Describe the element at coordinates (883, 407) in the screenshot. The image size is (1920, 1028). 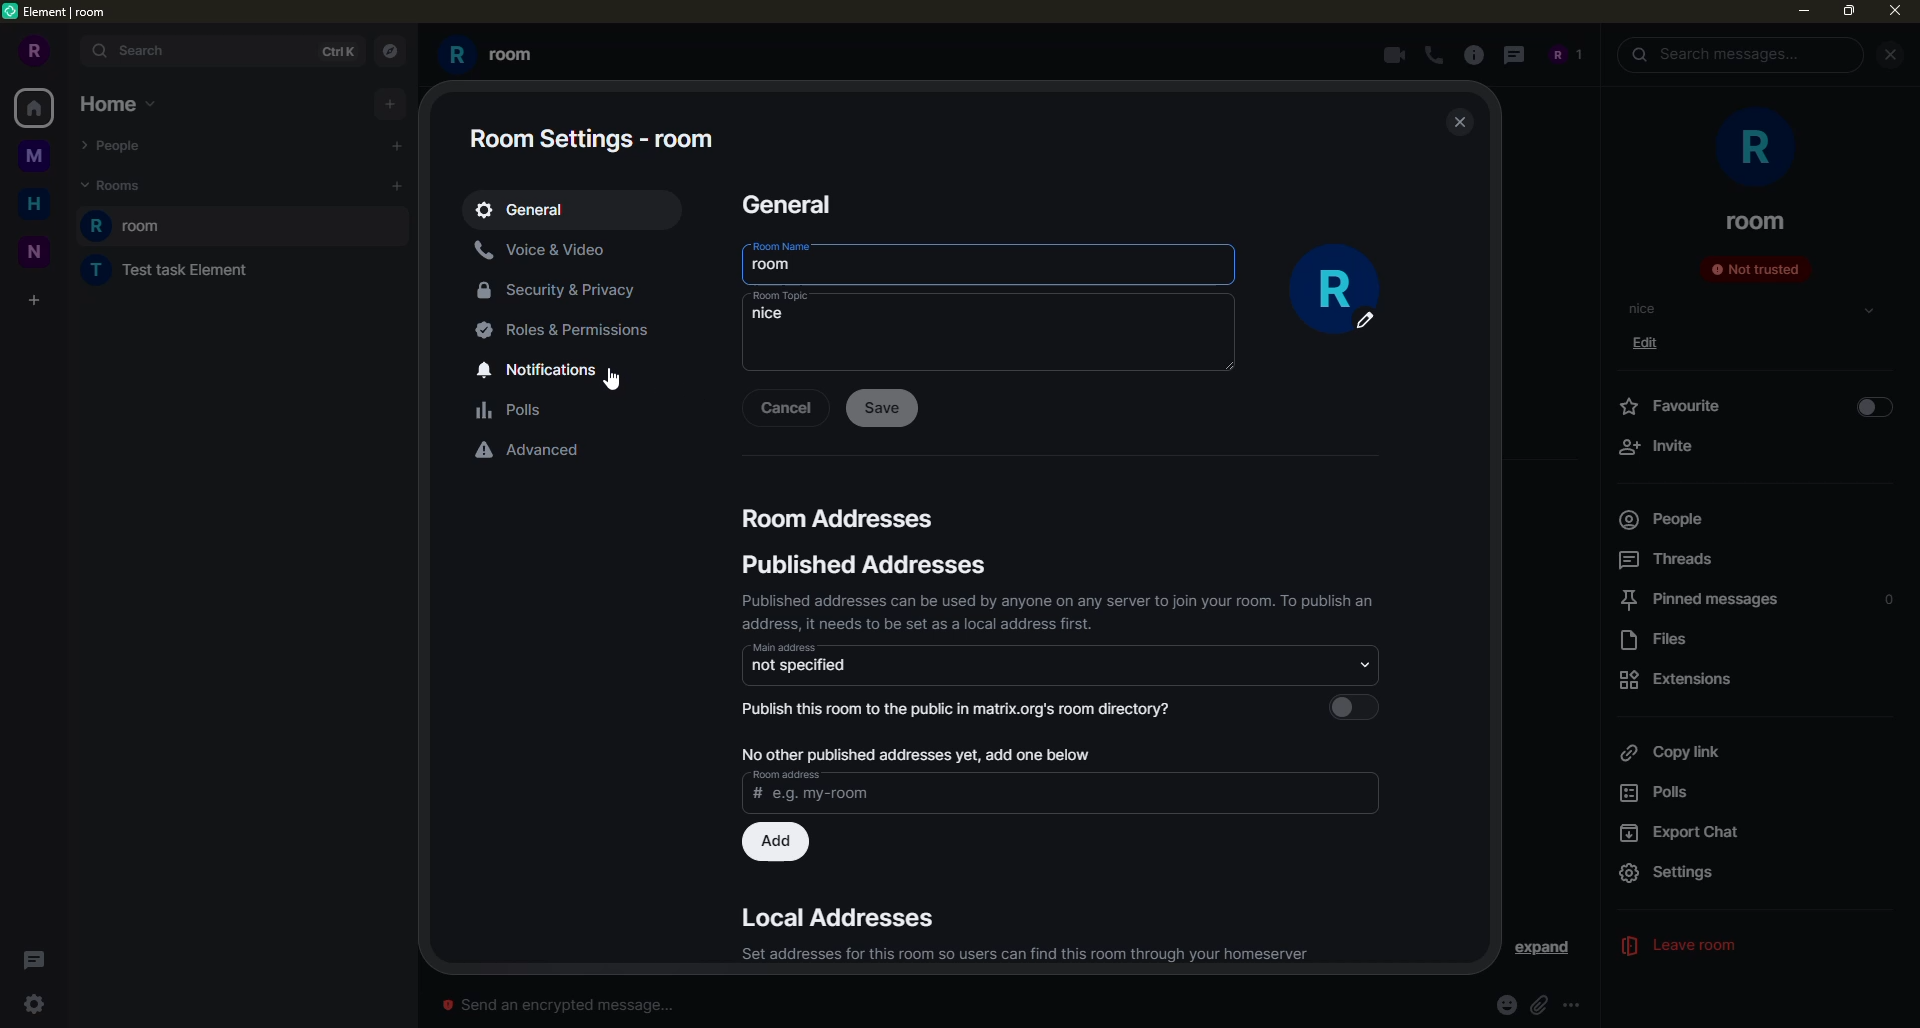
I see `save` at that location.